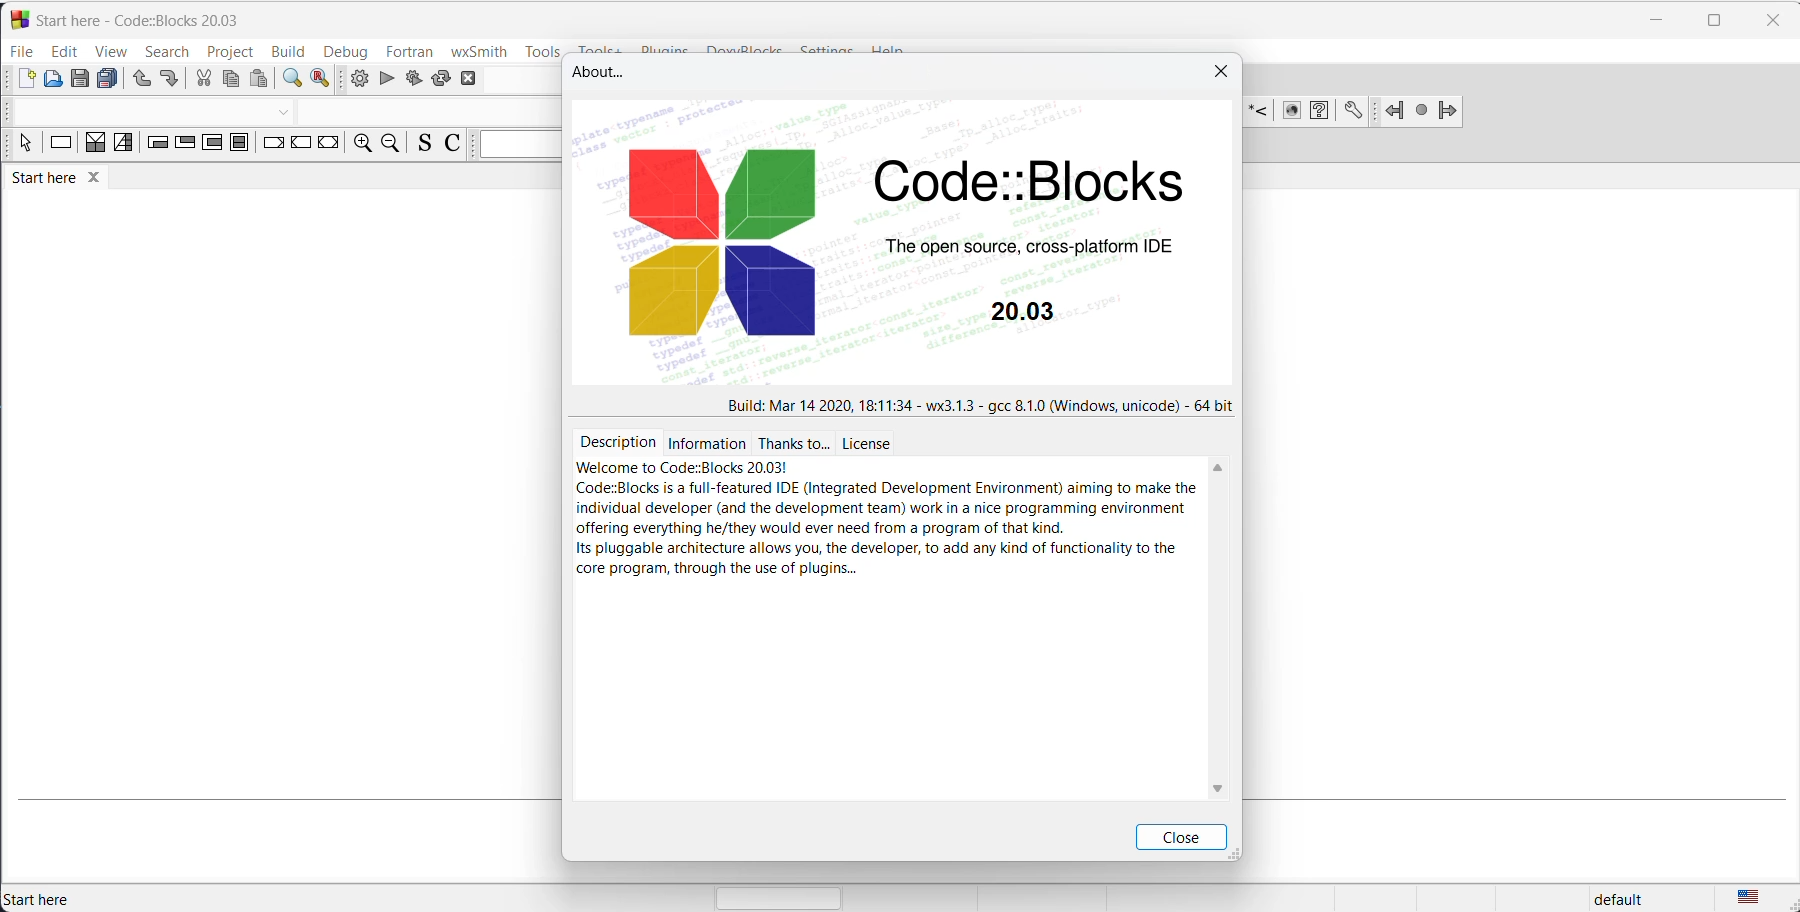 Image resolution: width=1800 pixels, height=912 pixels. What do you see at coordinates (93, 145) in the screenshot?
I see `decision` at bounding box center [93, 145].